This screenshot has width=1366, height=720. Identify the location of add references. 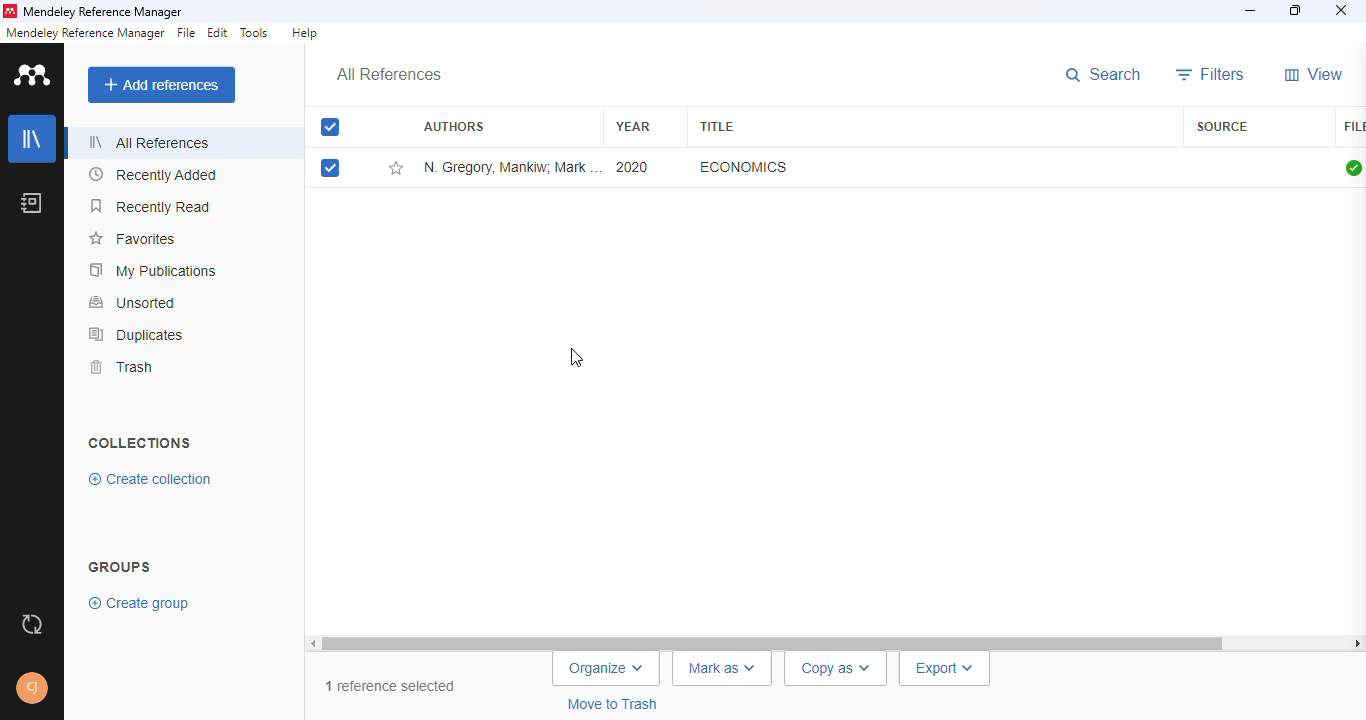
(162, 85).